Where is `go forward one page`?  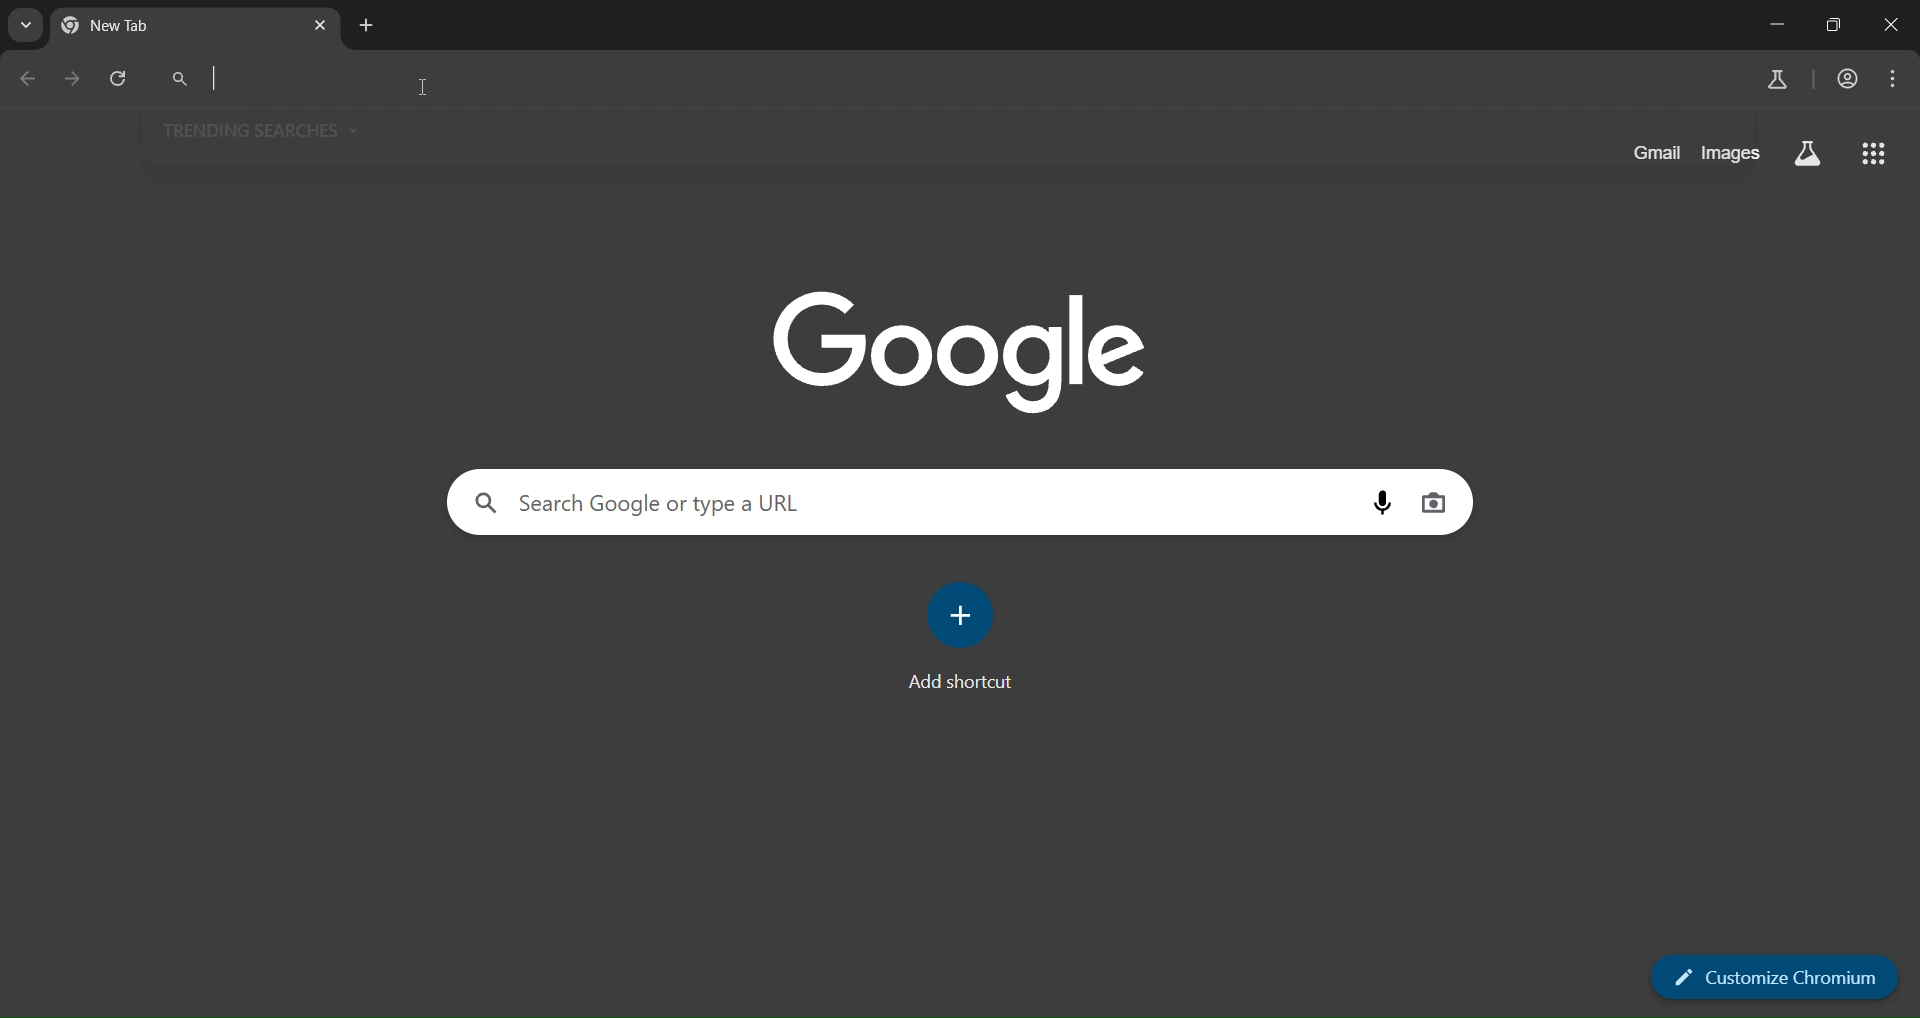
go forward one page is located at coordinates (76, 83).